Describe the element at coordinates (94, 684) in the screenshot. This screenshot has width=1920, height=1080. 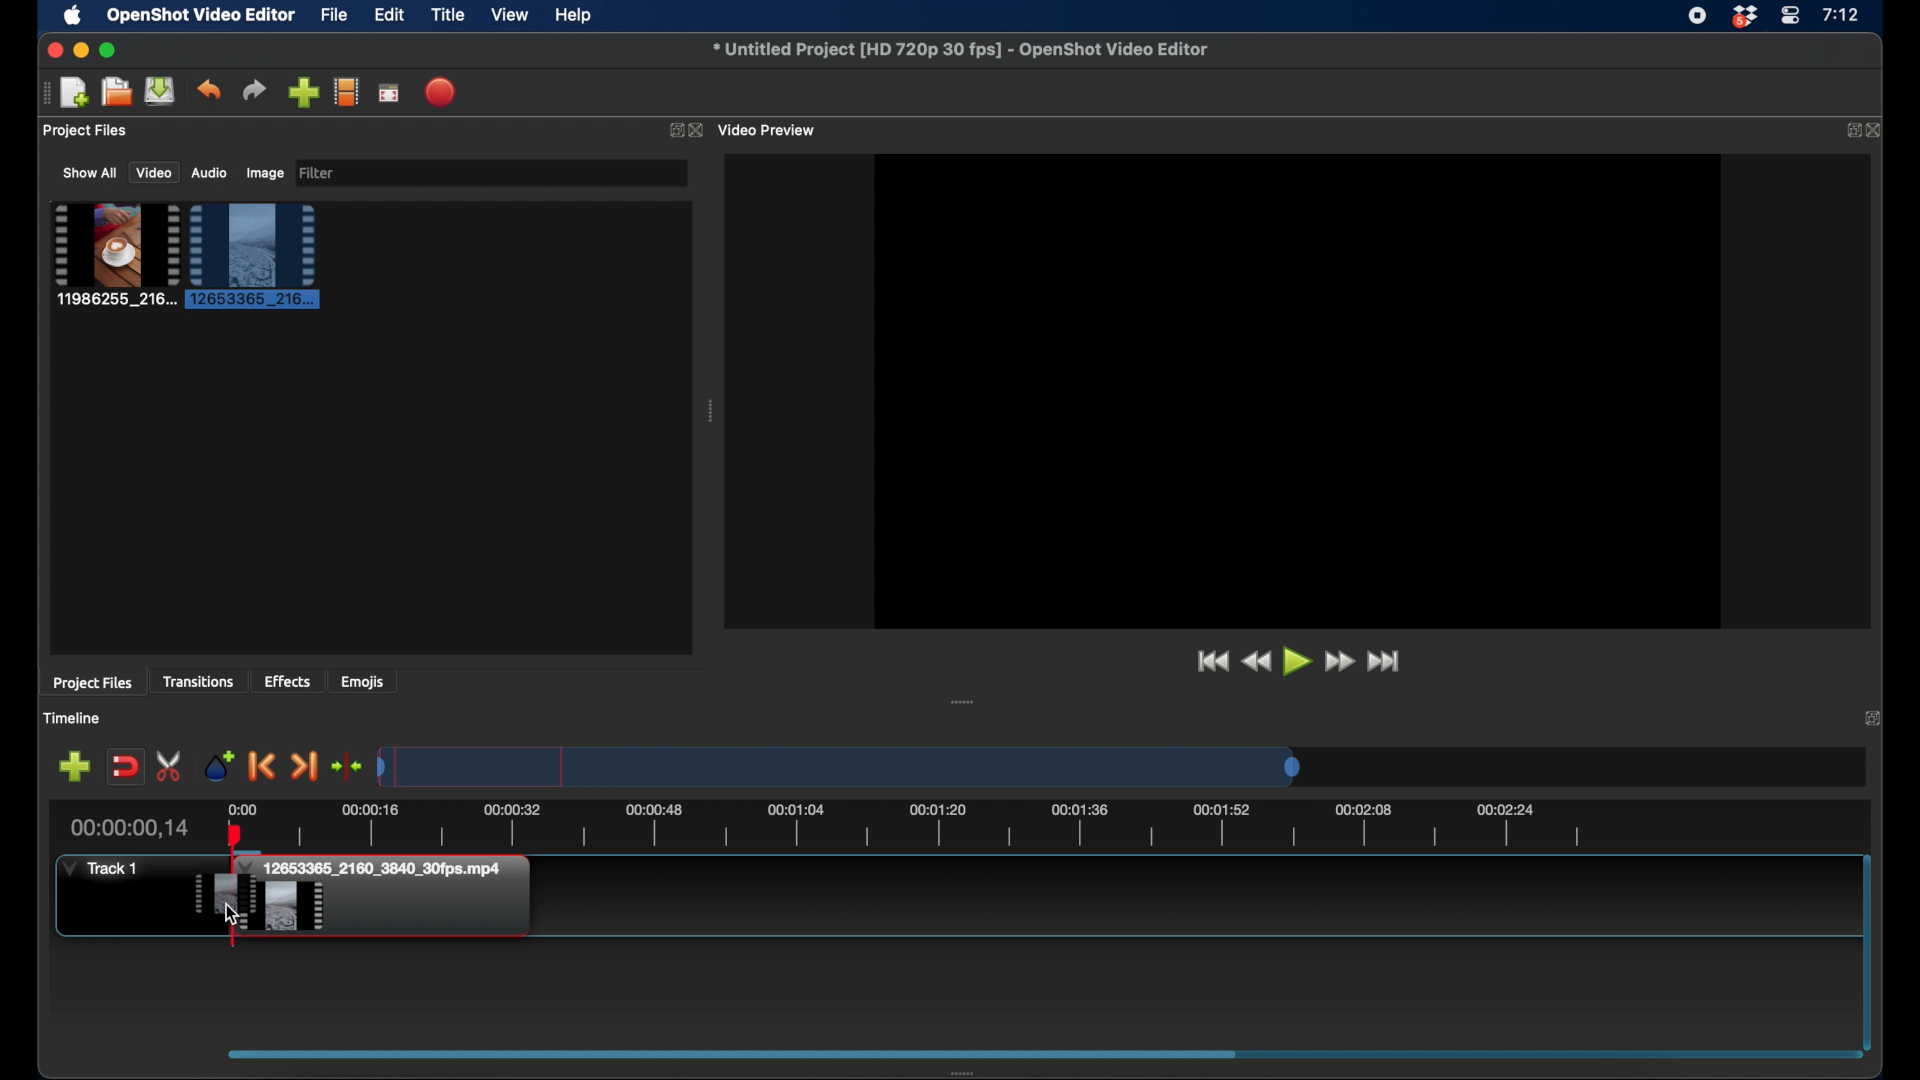
I see `project files` at that location.